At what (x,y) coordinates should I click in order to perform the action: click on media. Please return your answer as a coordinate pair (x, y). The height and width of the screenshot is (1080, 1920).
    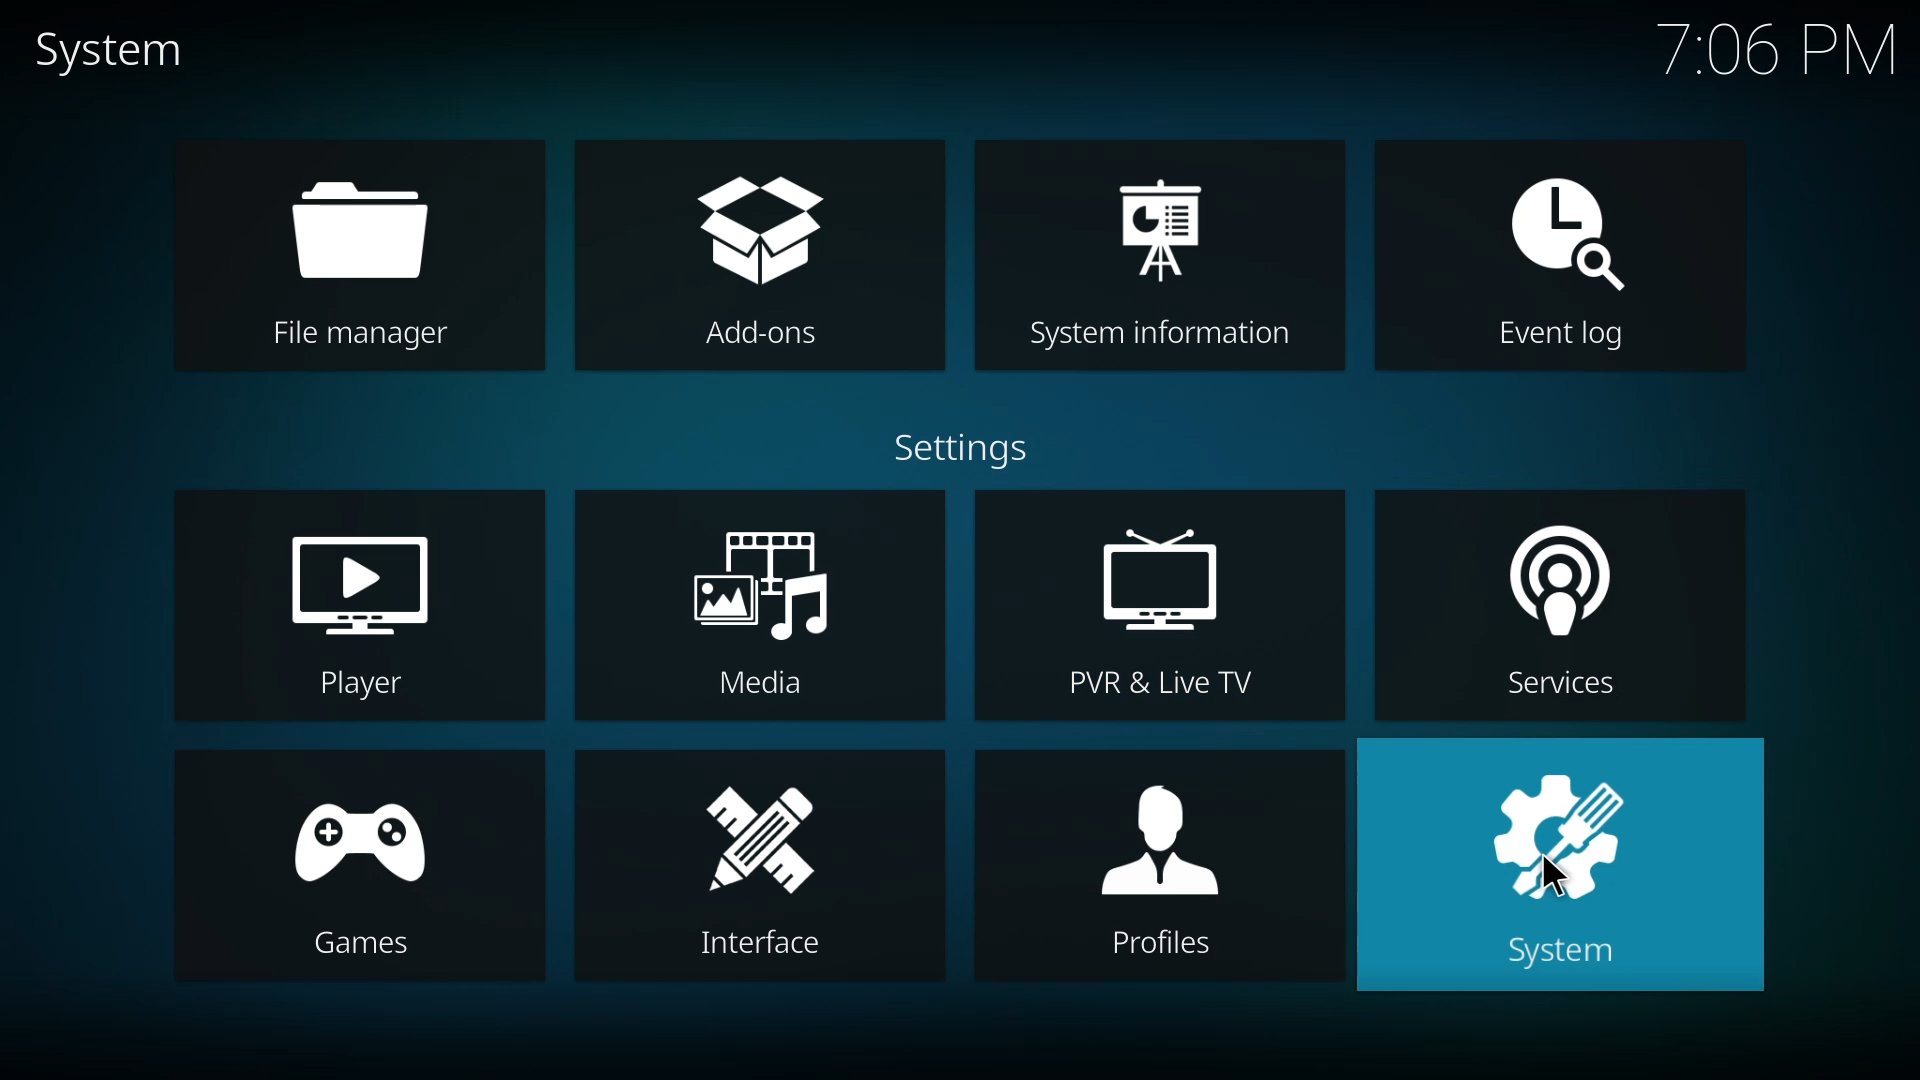
    Looking at the image, I should click on (765, 617).